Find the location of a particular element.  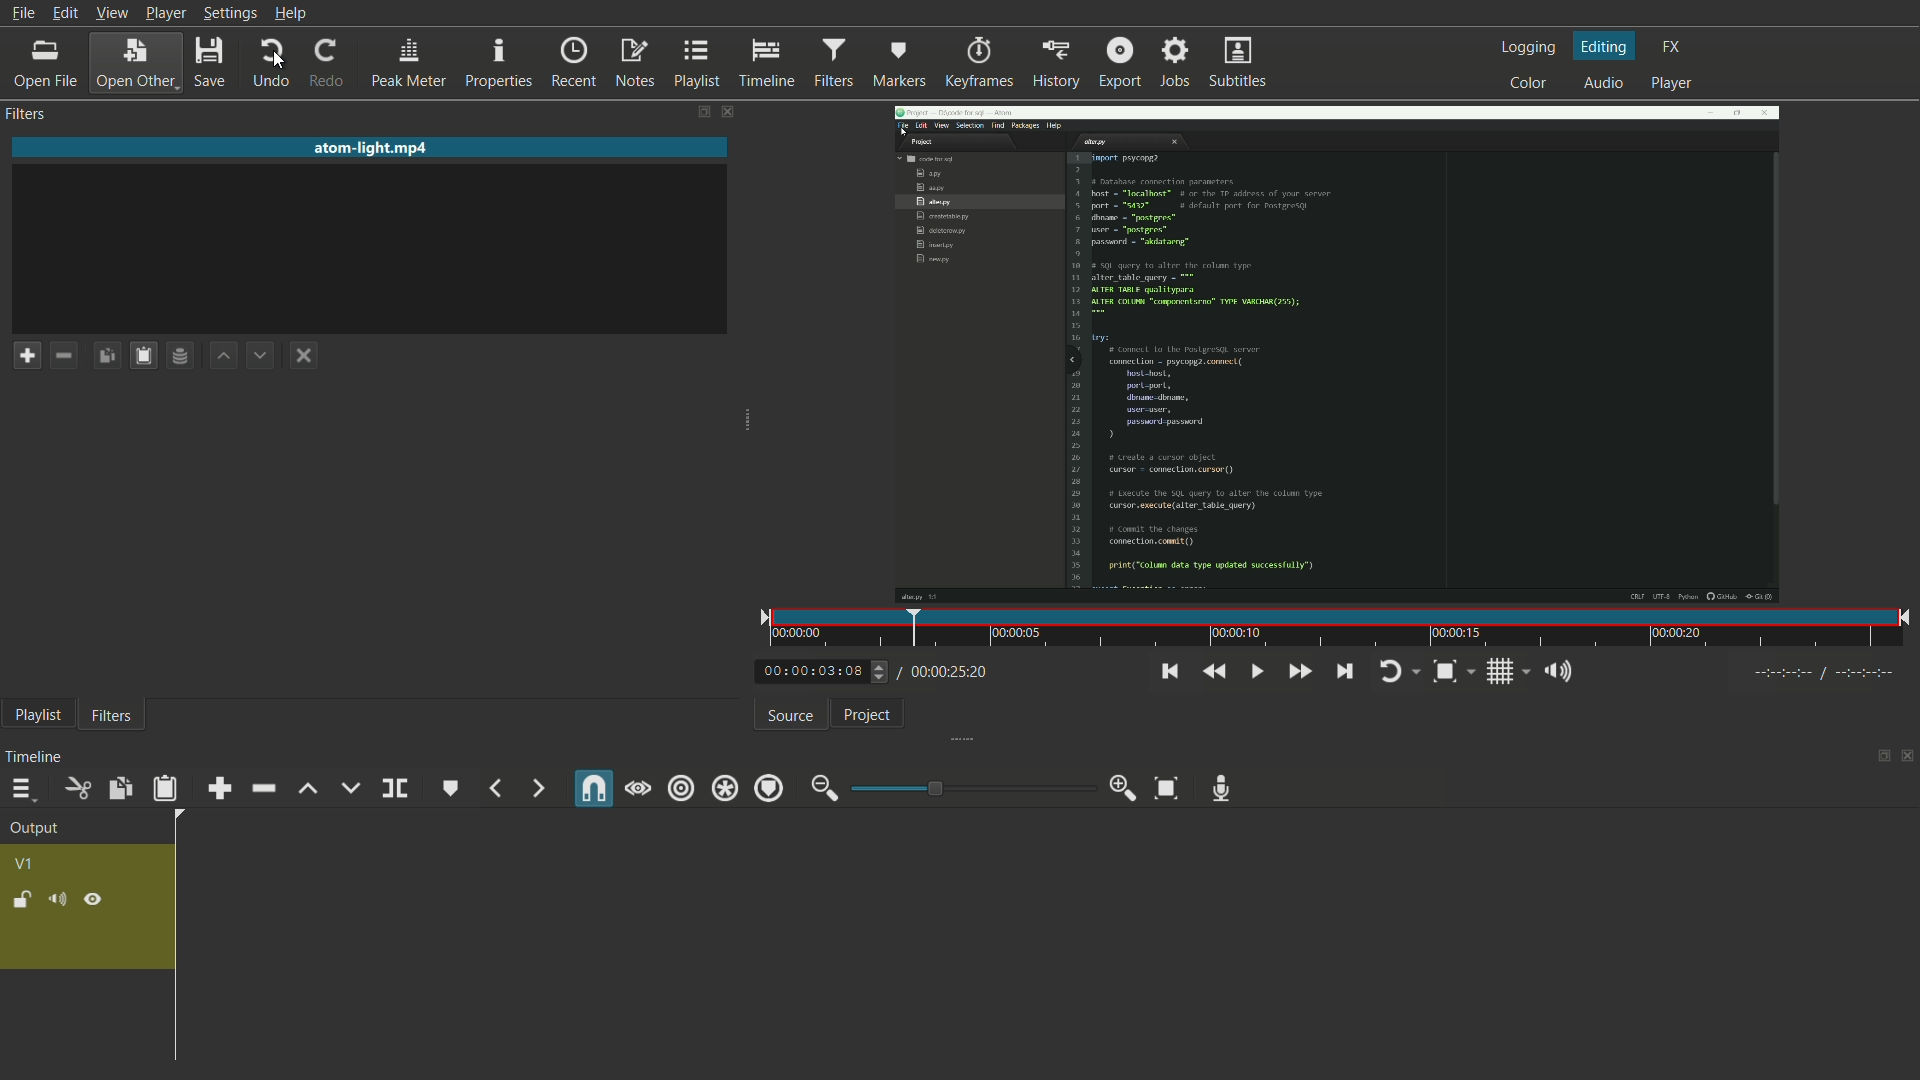

color is located at coordinates (1526, 78).